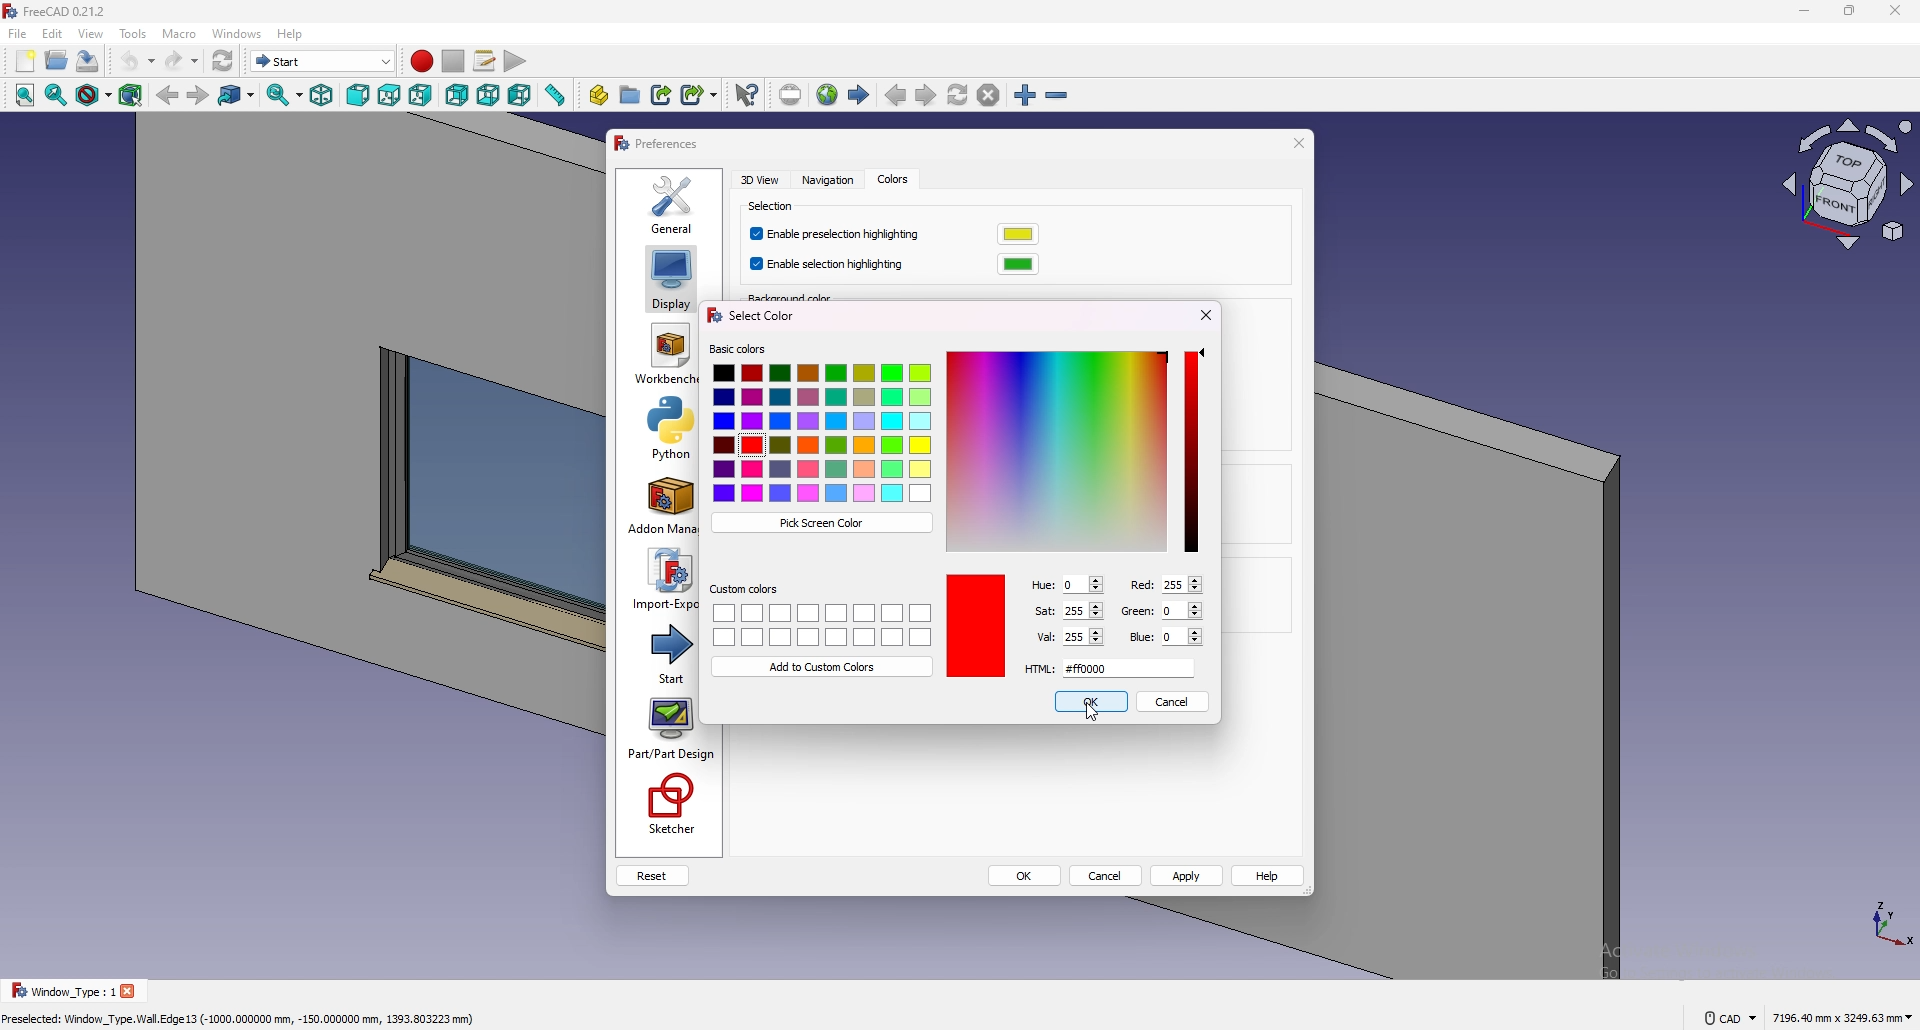 The height and width of the screenshot is (1030, 1920). I want to click on close, so click(132, 990).